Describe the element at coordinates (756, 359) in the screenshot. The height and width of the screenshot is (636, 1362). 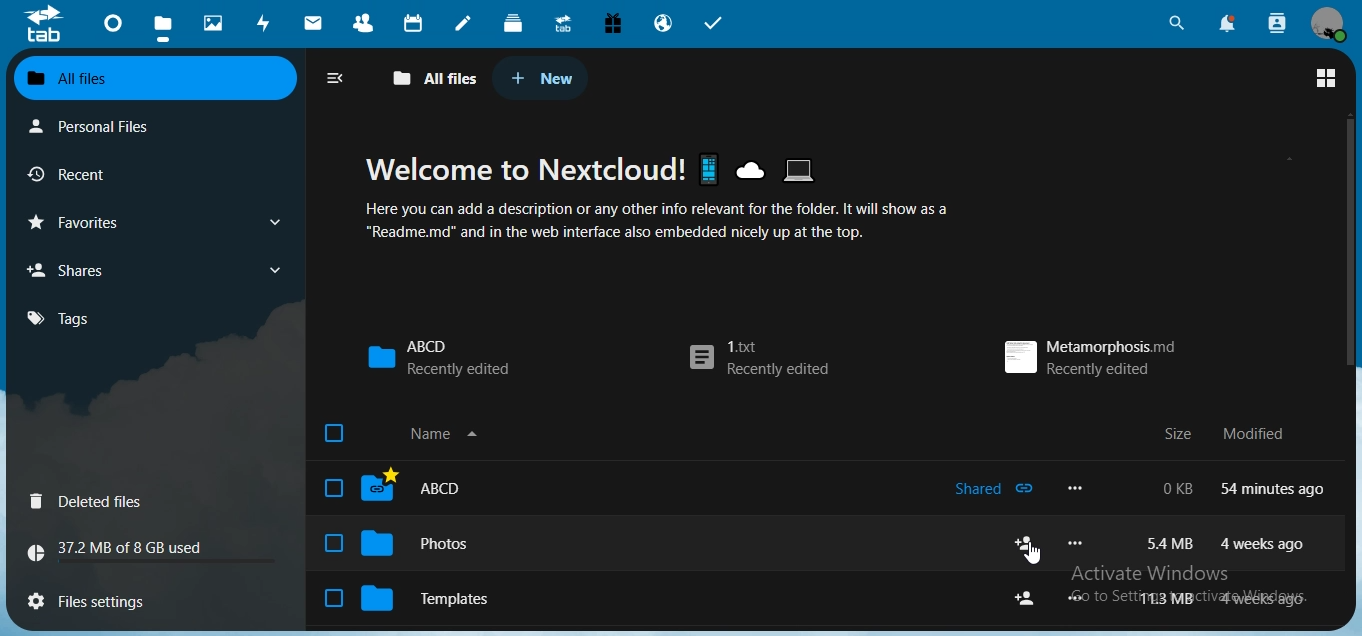
I see `1.txt` at that location.